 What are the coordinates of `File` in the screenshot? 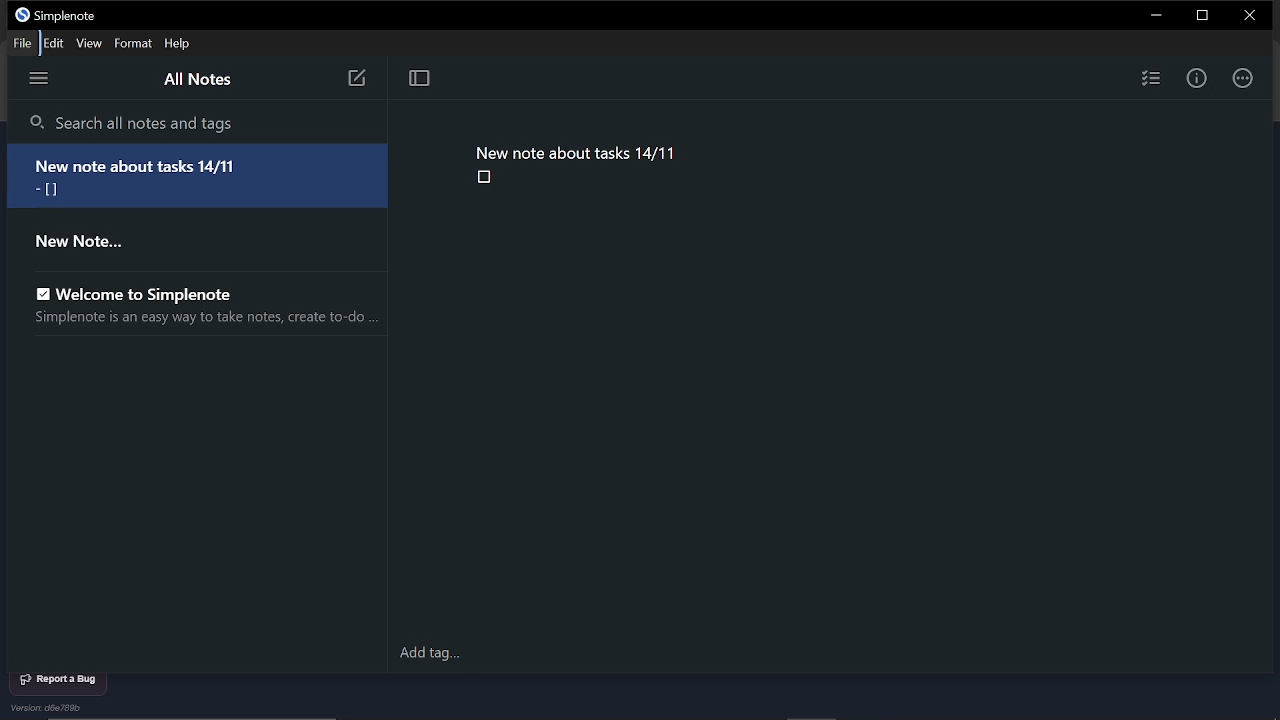 It's located at (25, 43).